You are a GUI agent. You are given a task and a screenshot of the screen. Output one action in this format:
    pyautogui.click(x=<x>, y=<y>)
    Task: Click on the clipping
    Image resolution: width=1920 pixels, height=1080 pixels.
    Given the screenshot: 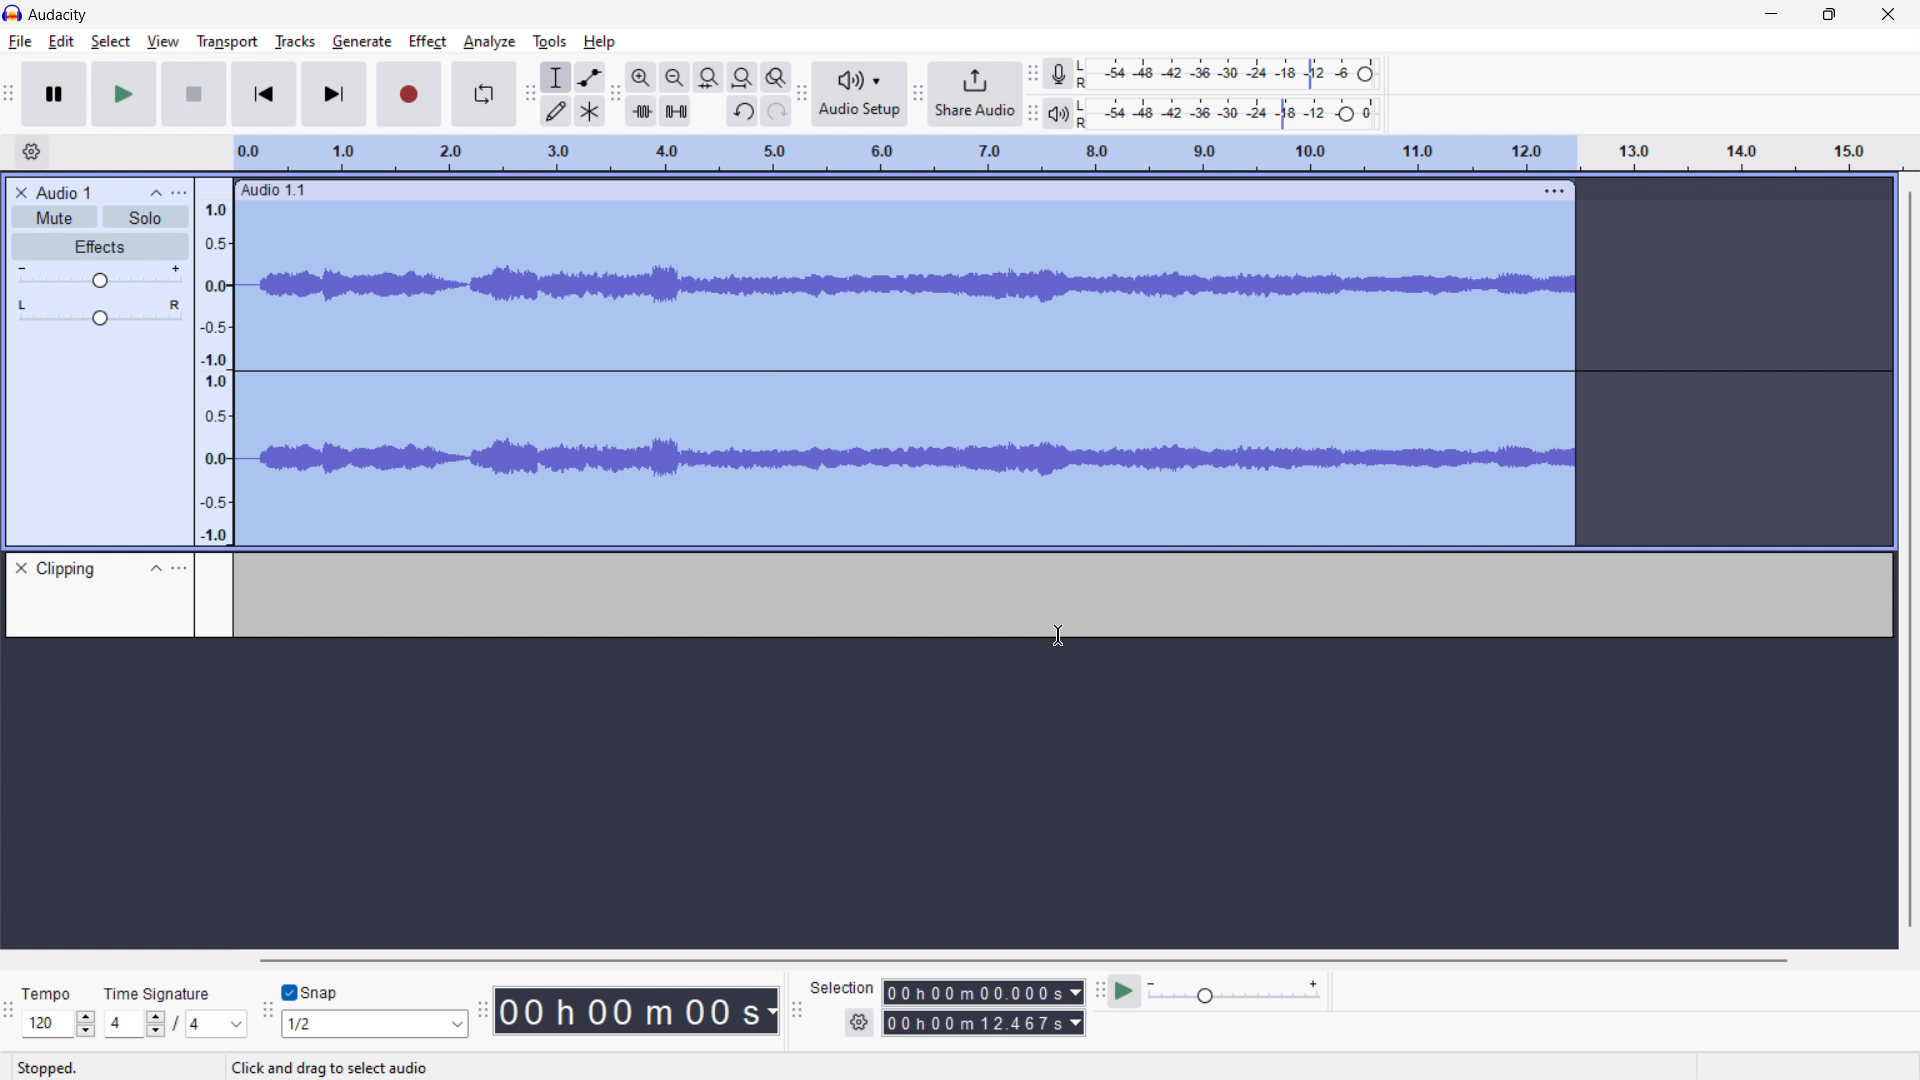 What is the action you would take?
    pyautogui.click(x=67, y=569)
    